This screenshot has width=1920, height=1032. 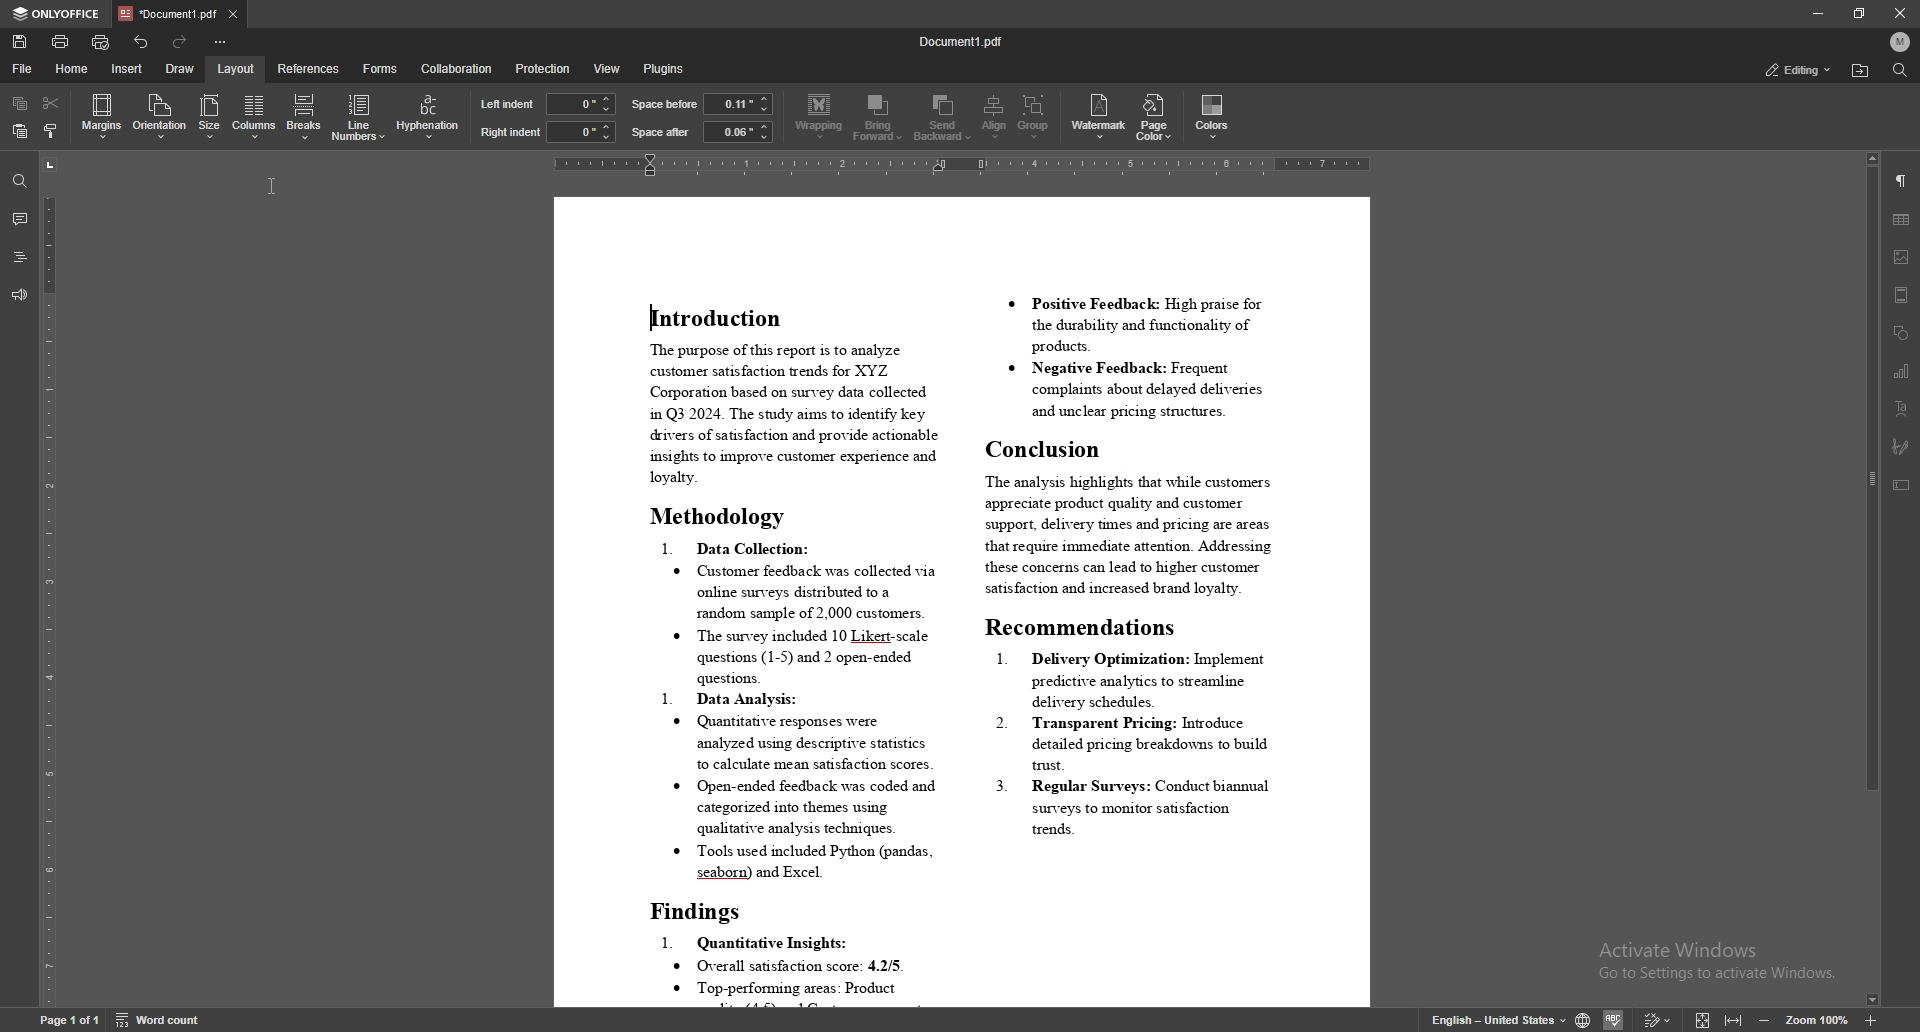 What do you see at coordinates (660, 133) in the screenshot?
I see `space after` at bounding box center [660, 133].